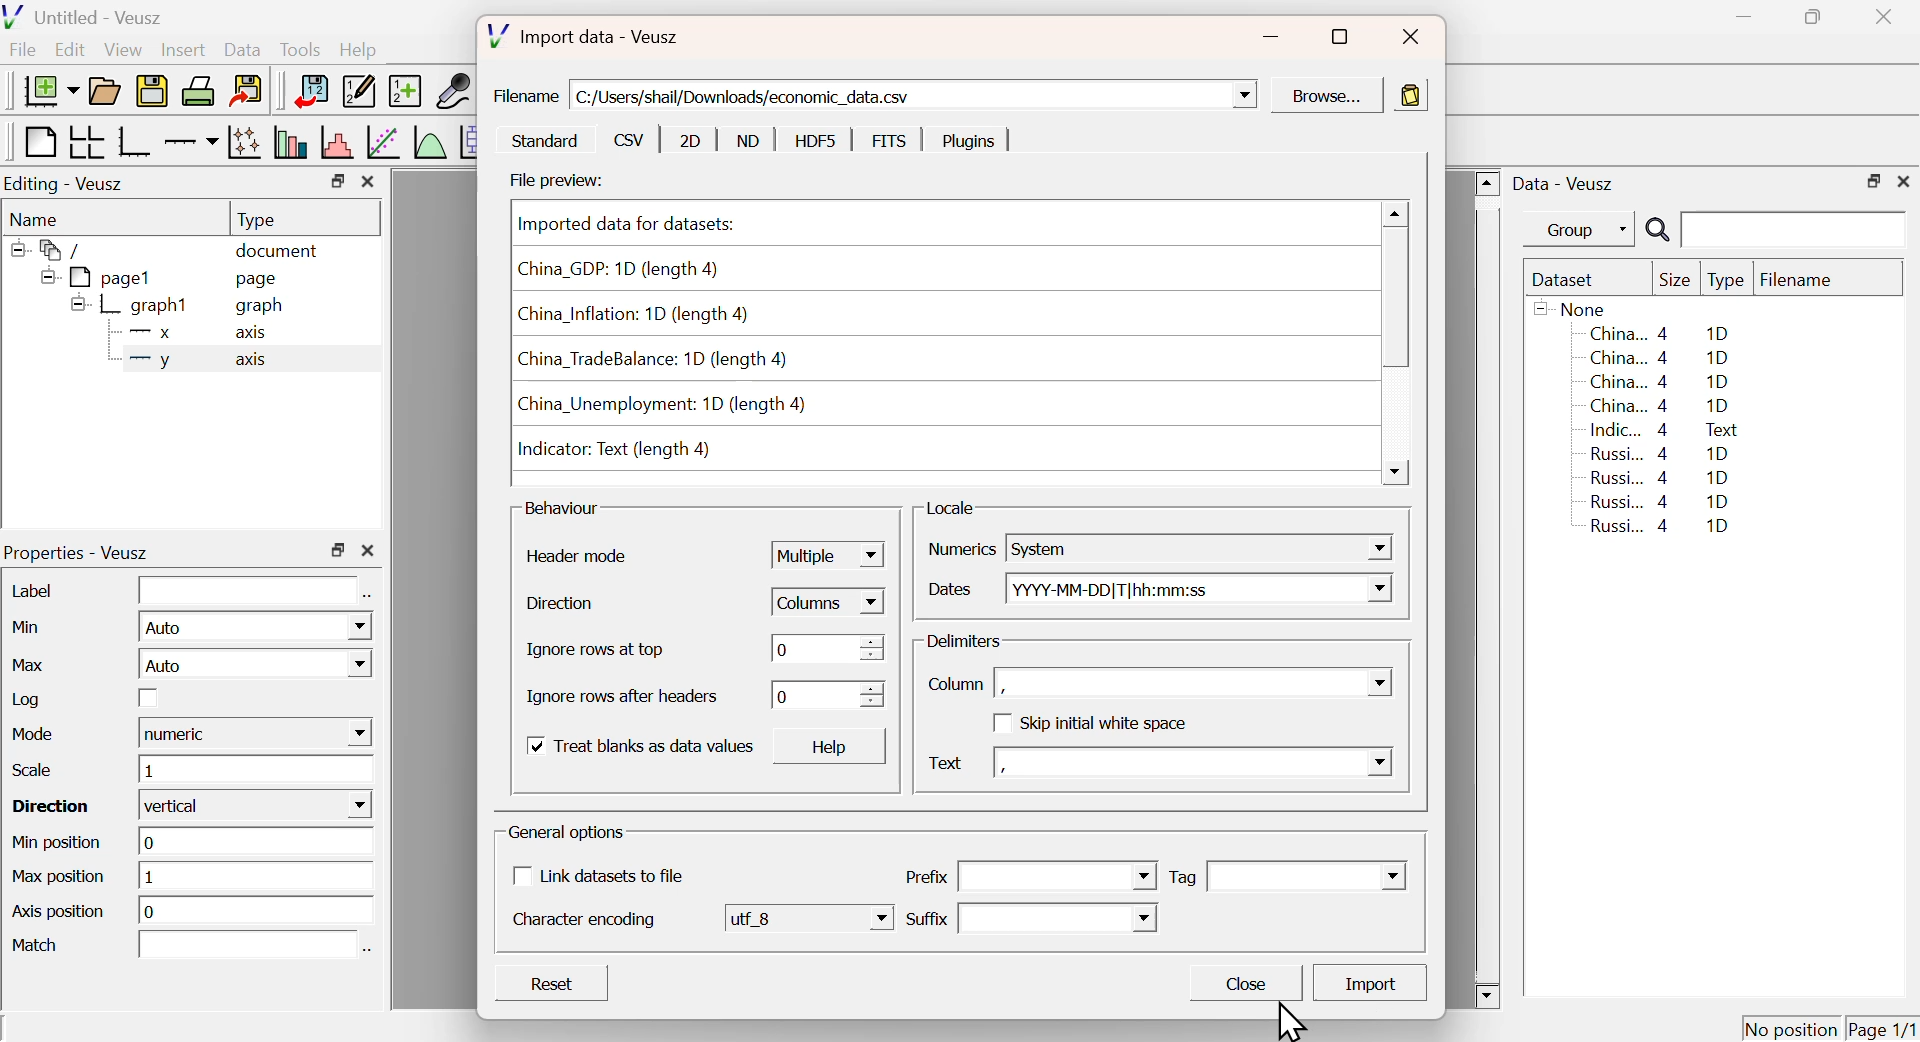 This screenshot has height=1042, width=1920. Describe the element at coordinates (888, 142) in the screenshot. I see `FITS` at that location.